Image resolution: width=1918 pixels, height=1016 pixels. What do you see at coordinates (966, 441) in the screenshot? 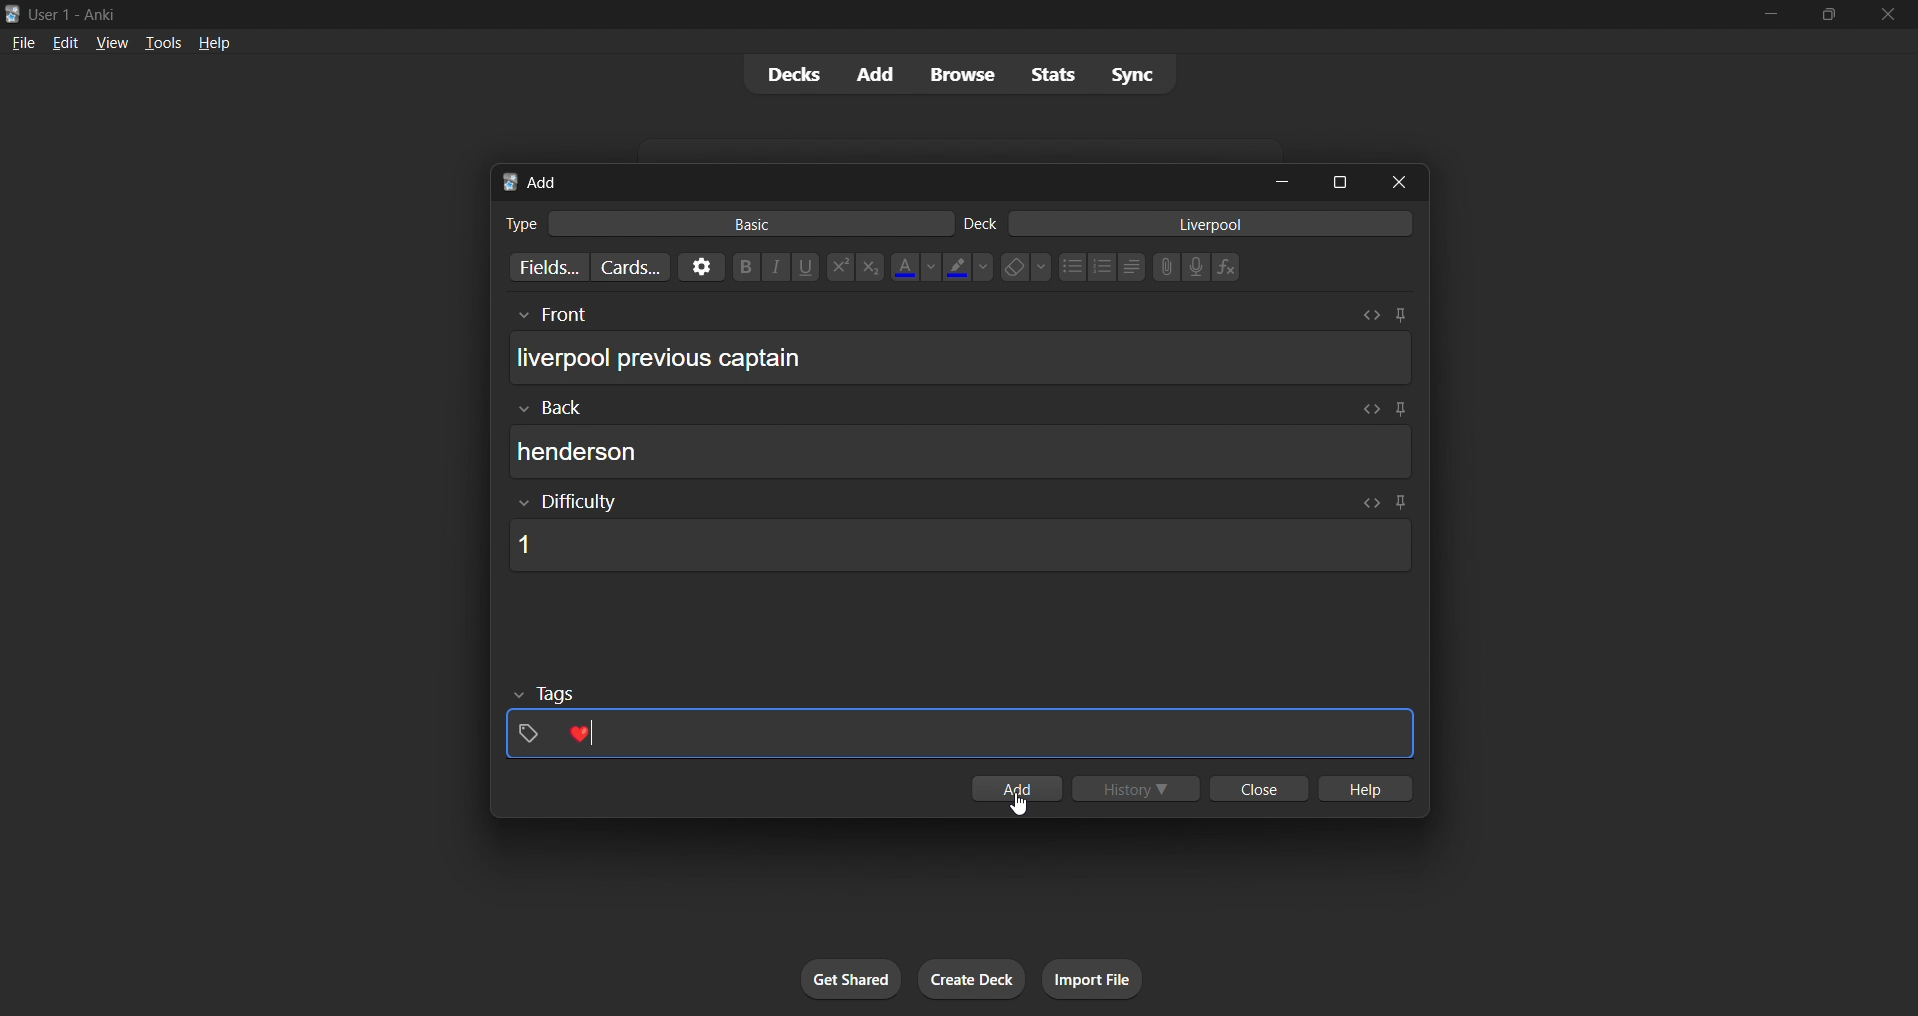
I see `card back input box` at bounding box center [966, 441].